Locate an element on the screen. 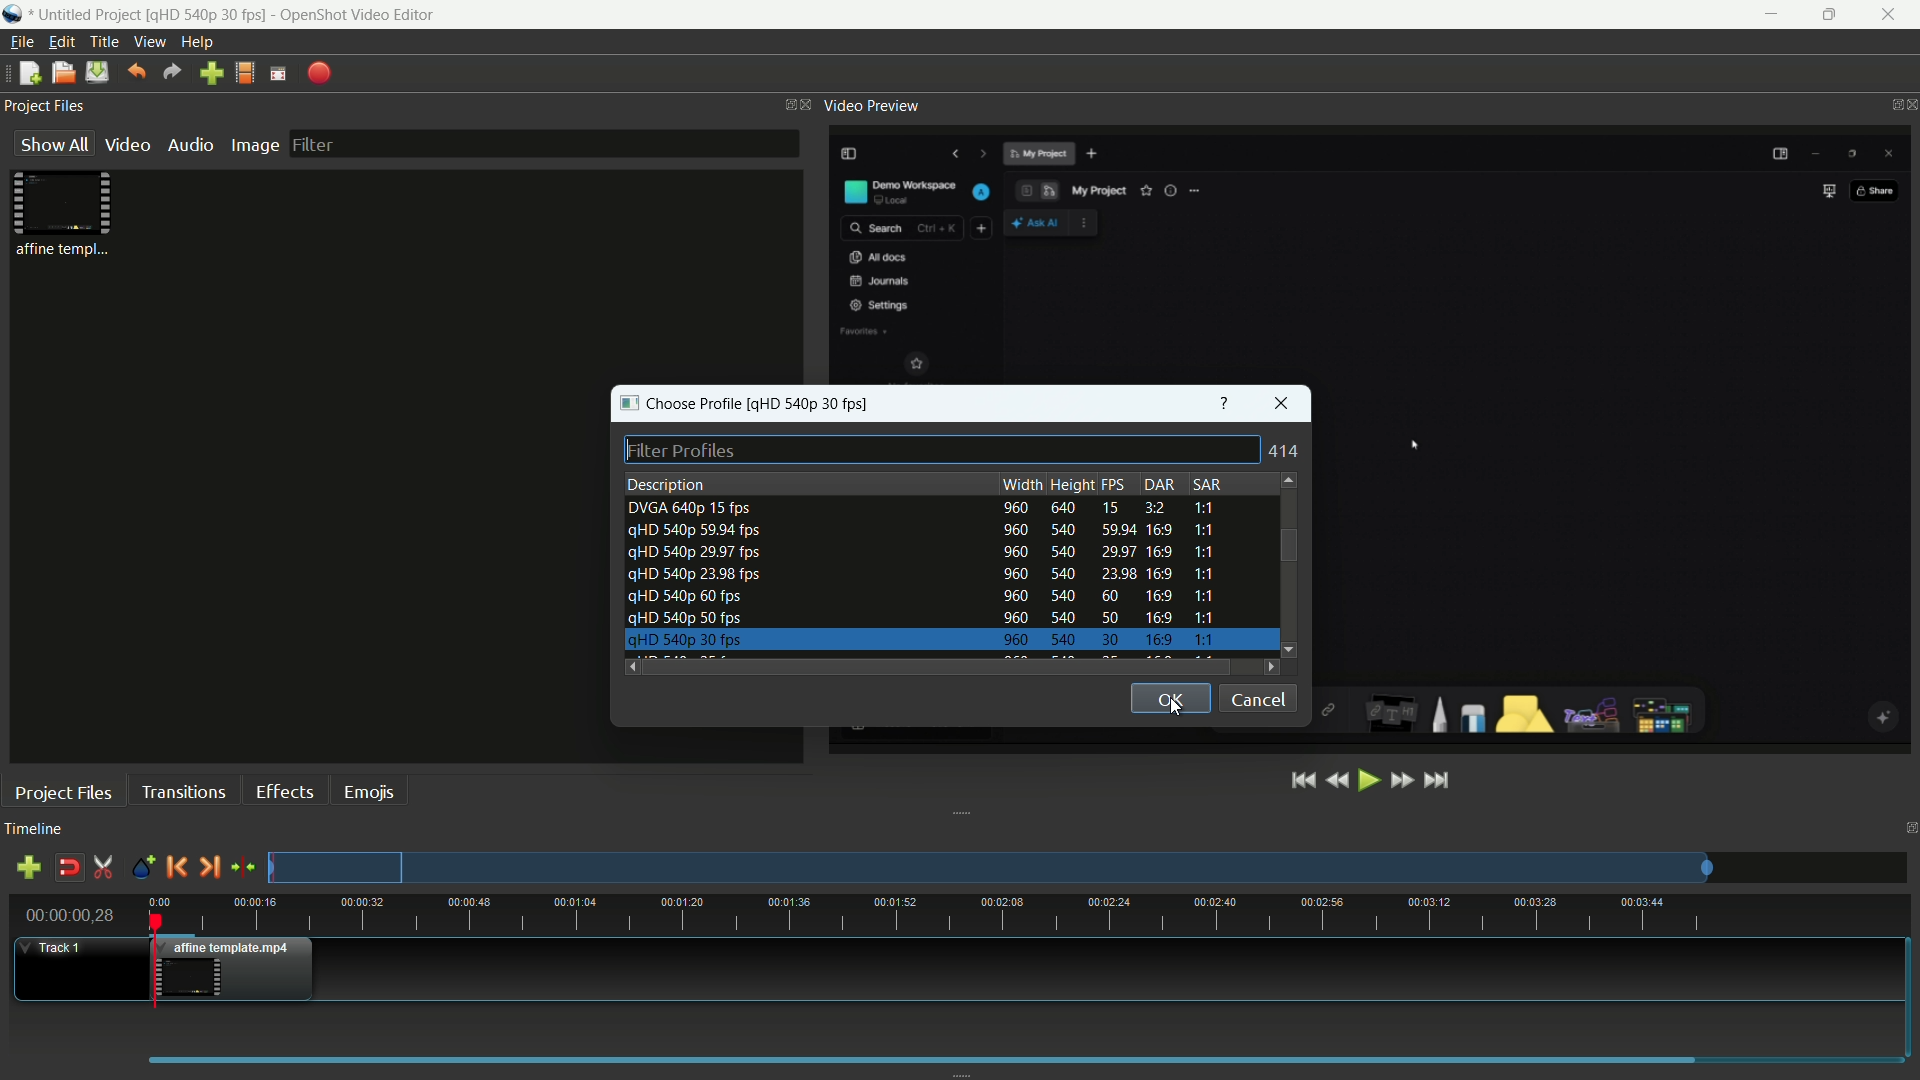 This screenshot has height=1080, width=1920. app icon is located at coordinates (12, 14).